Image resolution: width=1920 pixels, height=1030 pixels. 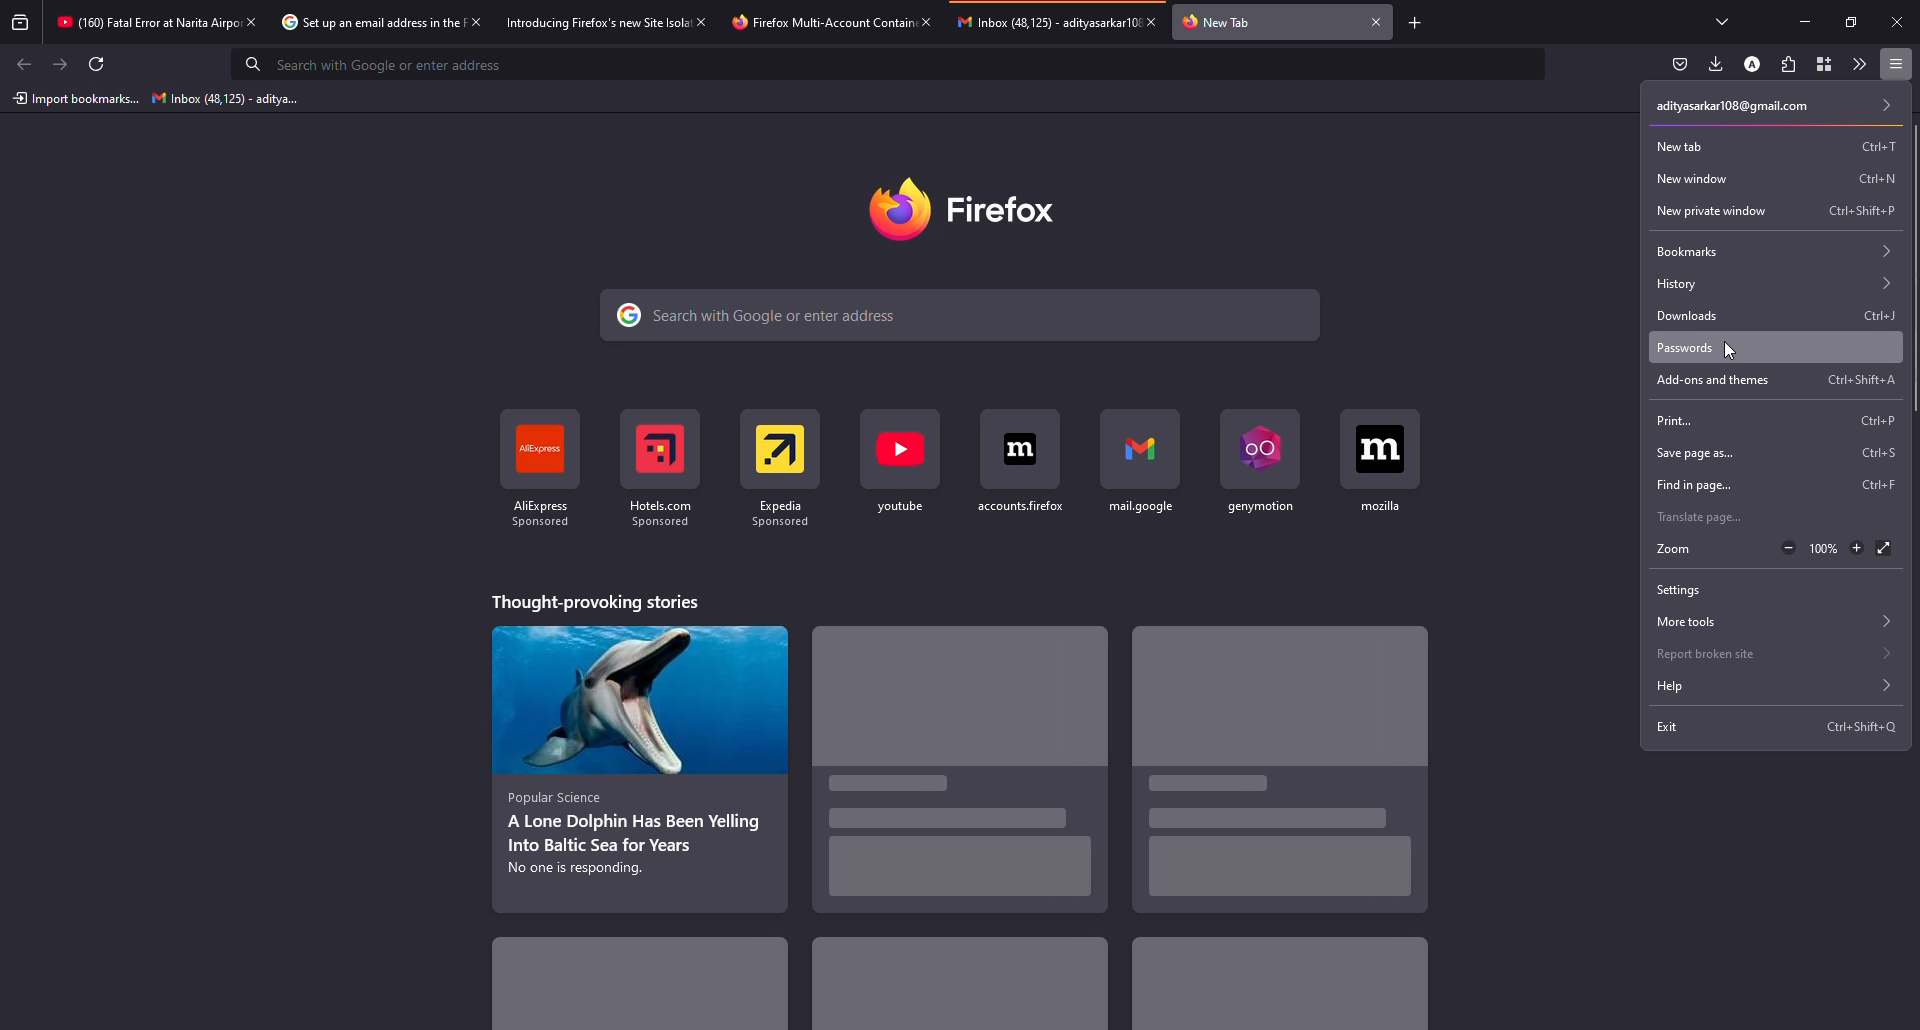 I want to click on menu, so click(x=1896, y=64).